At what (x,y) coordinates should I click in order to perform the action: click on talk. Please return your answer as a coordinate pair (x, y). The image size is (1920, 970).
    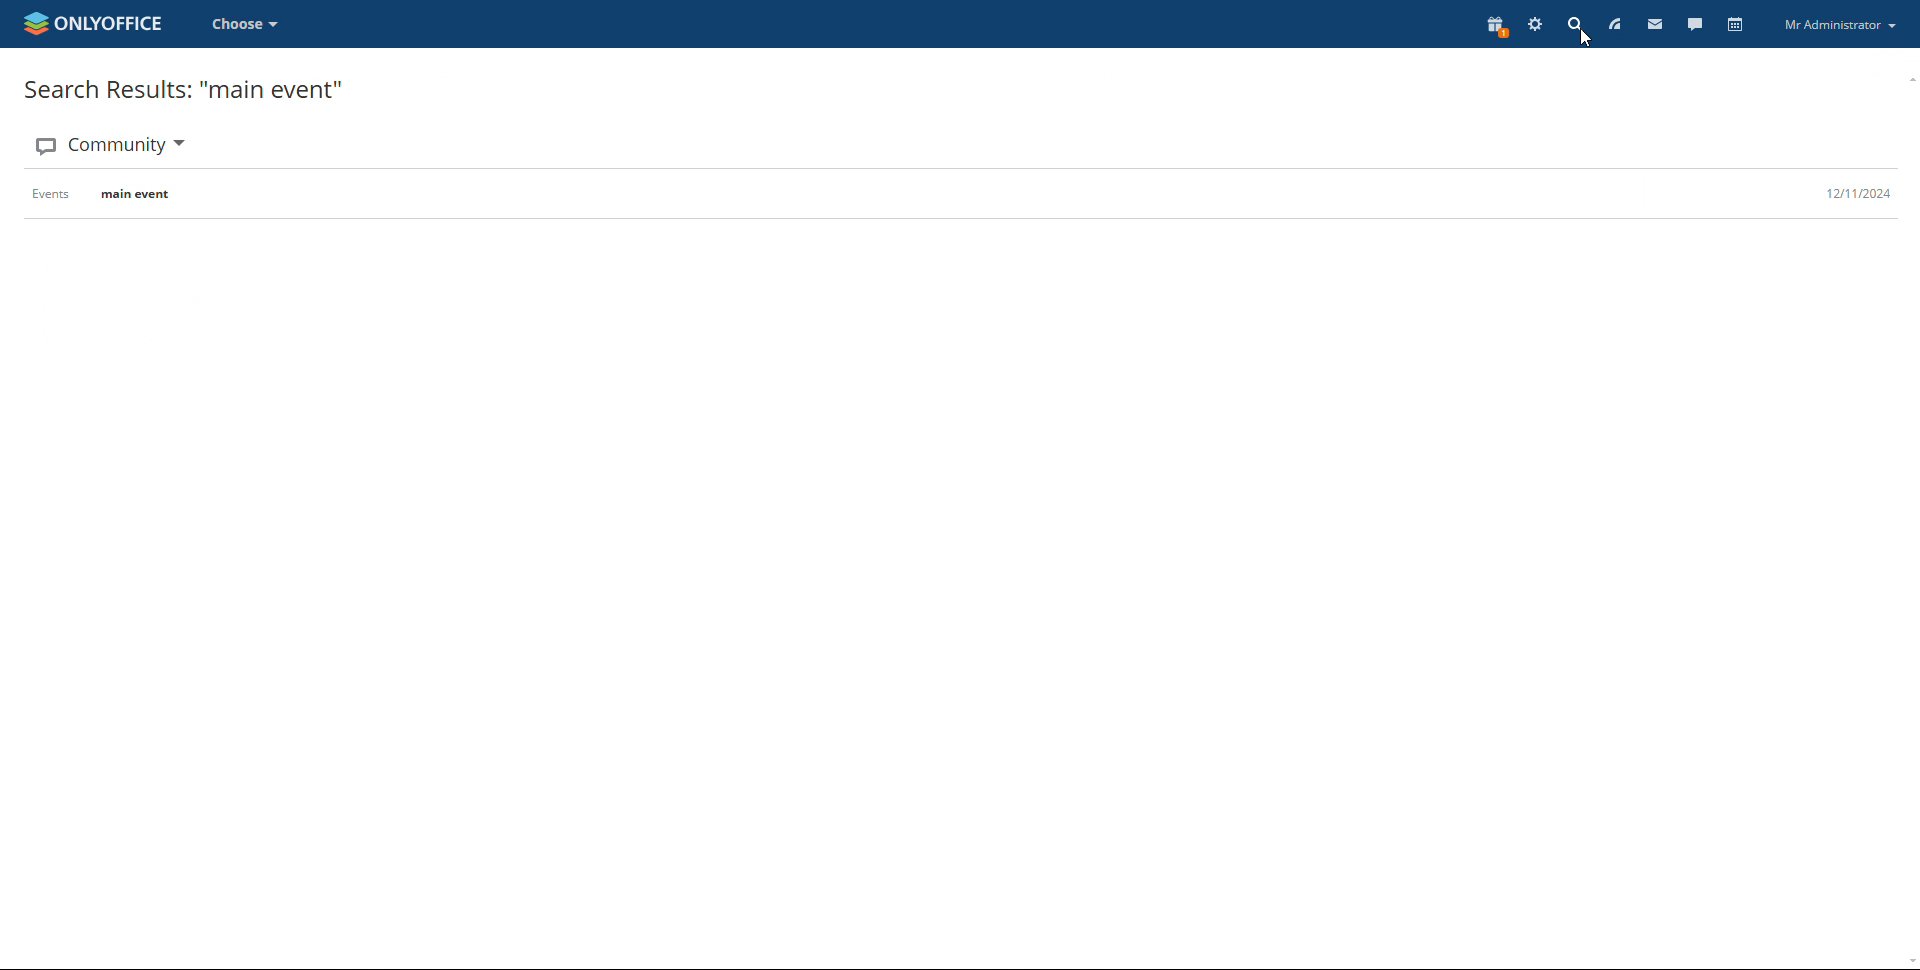
    Looking at the image, I should click on (1694, 23).